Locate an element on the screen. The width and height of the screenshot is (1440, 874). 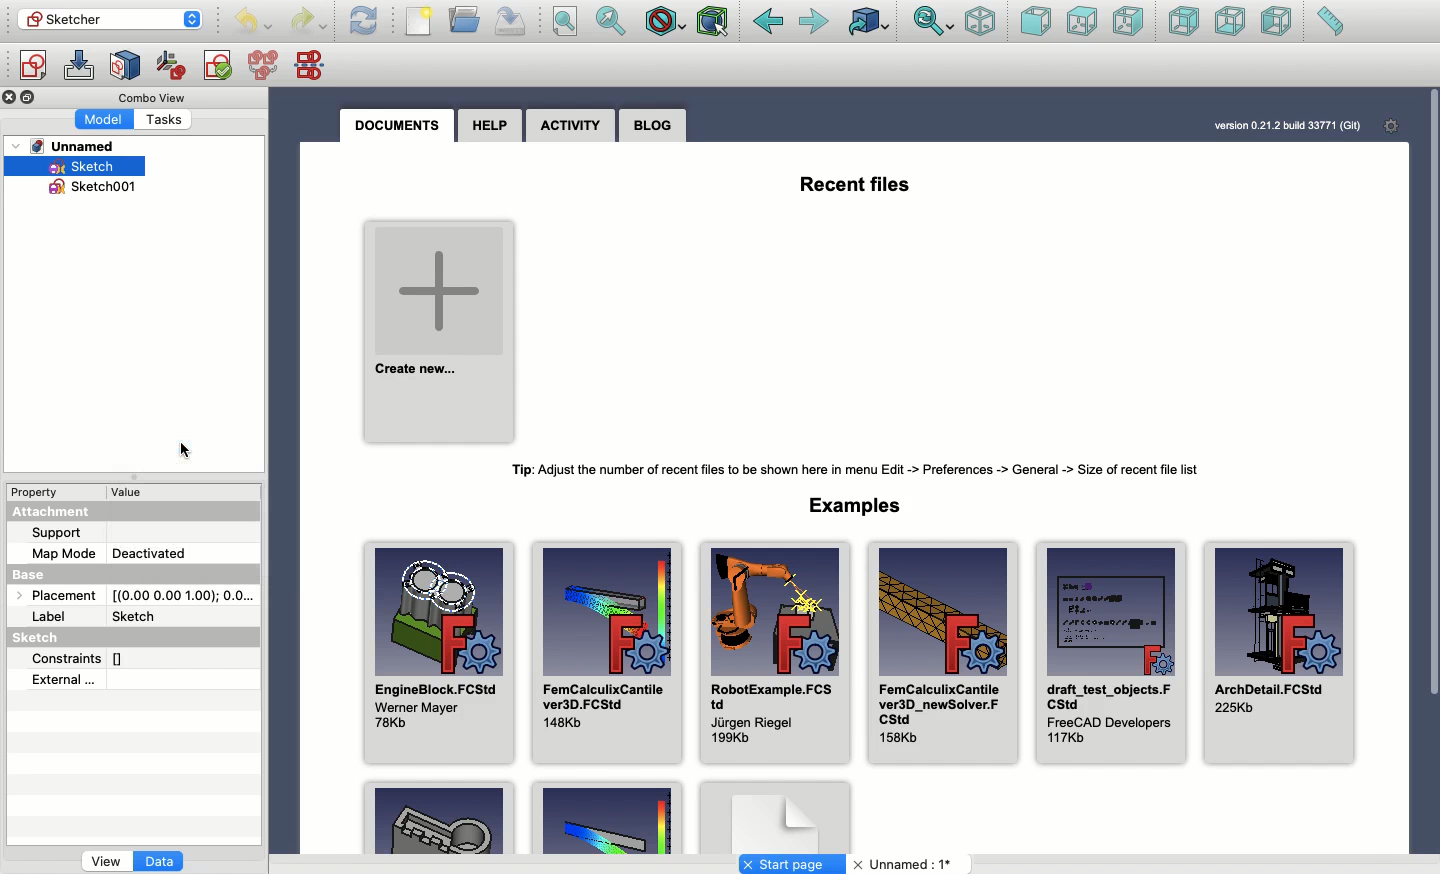
Base is located at coordinates (48, 571).